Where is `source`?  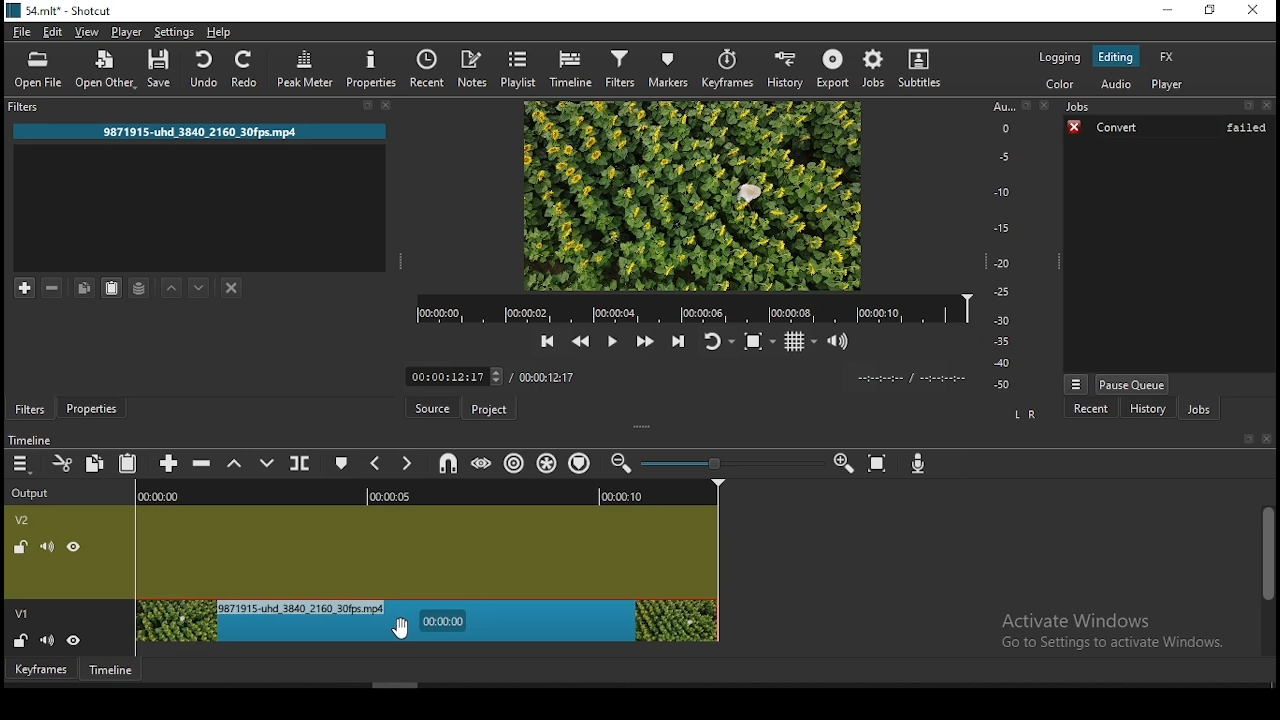
source is located at coordinates (433, 408).